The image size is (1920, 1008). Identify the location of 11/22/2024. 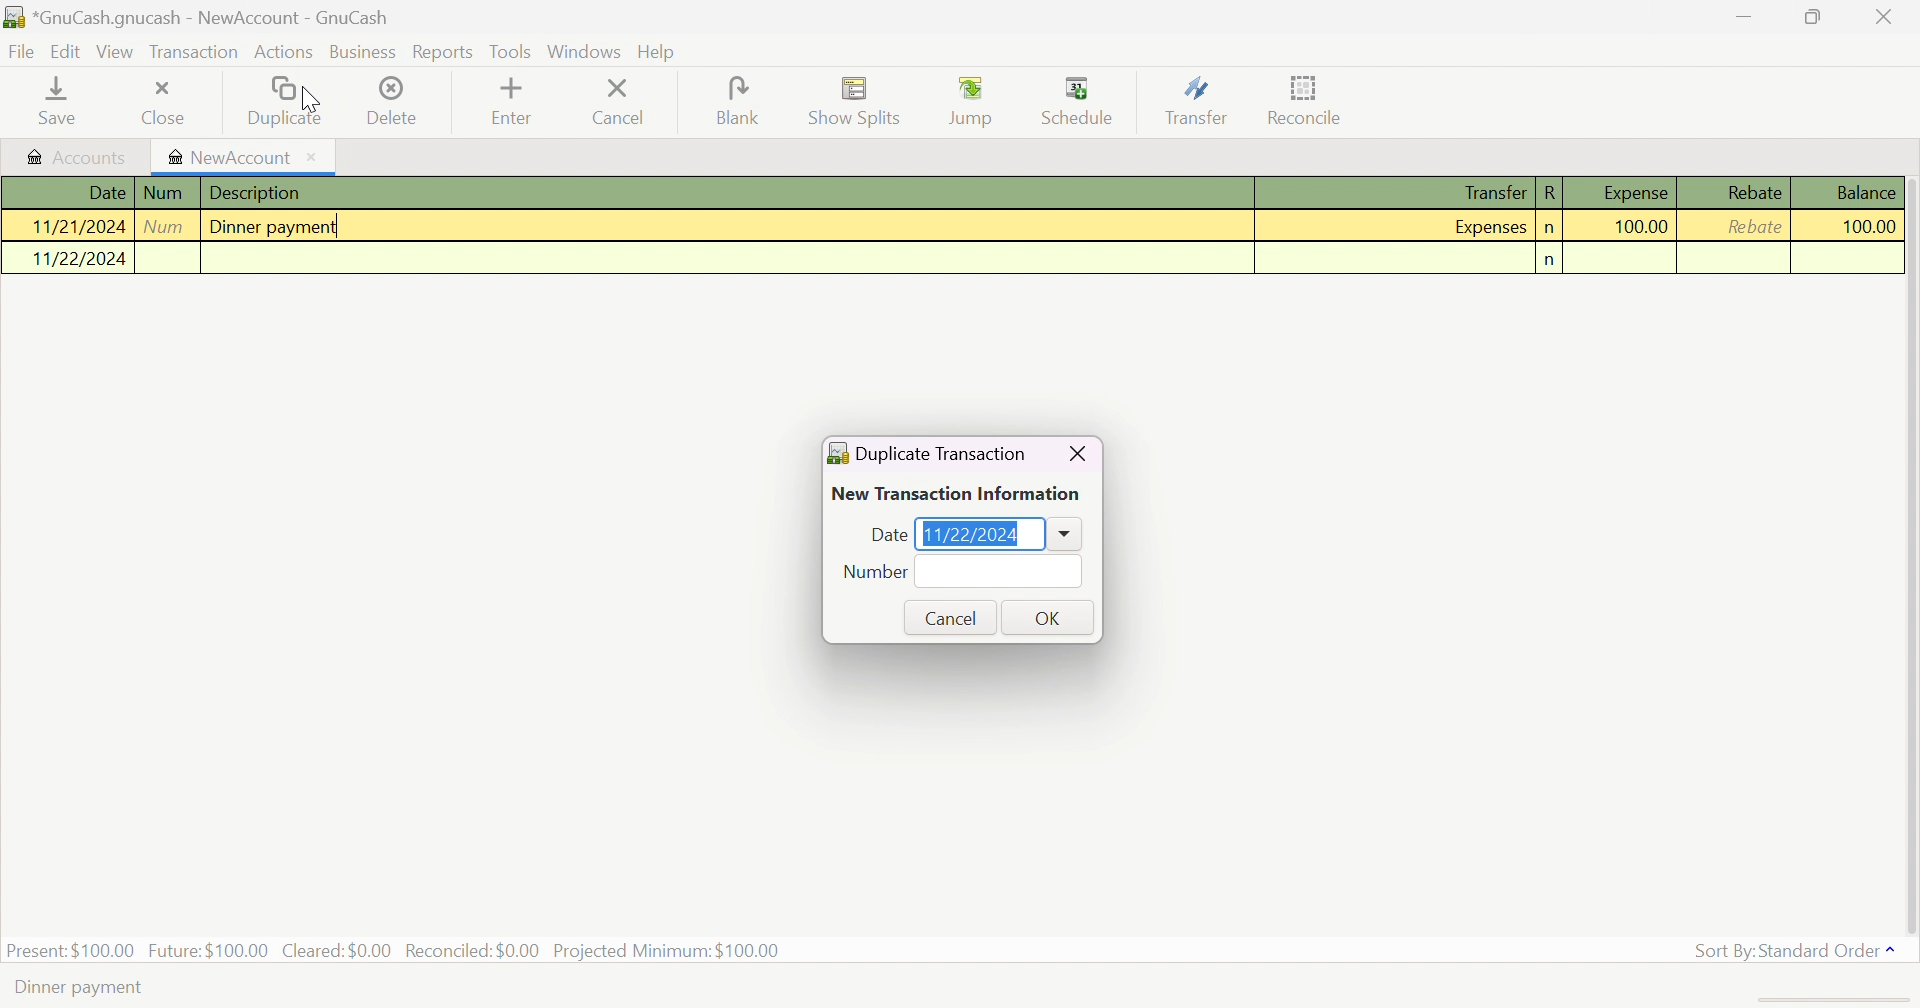
(80, 257).